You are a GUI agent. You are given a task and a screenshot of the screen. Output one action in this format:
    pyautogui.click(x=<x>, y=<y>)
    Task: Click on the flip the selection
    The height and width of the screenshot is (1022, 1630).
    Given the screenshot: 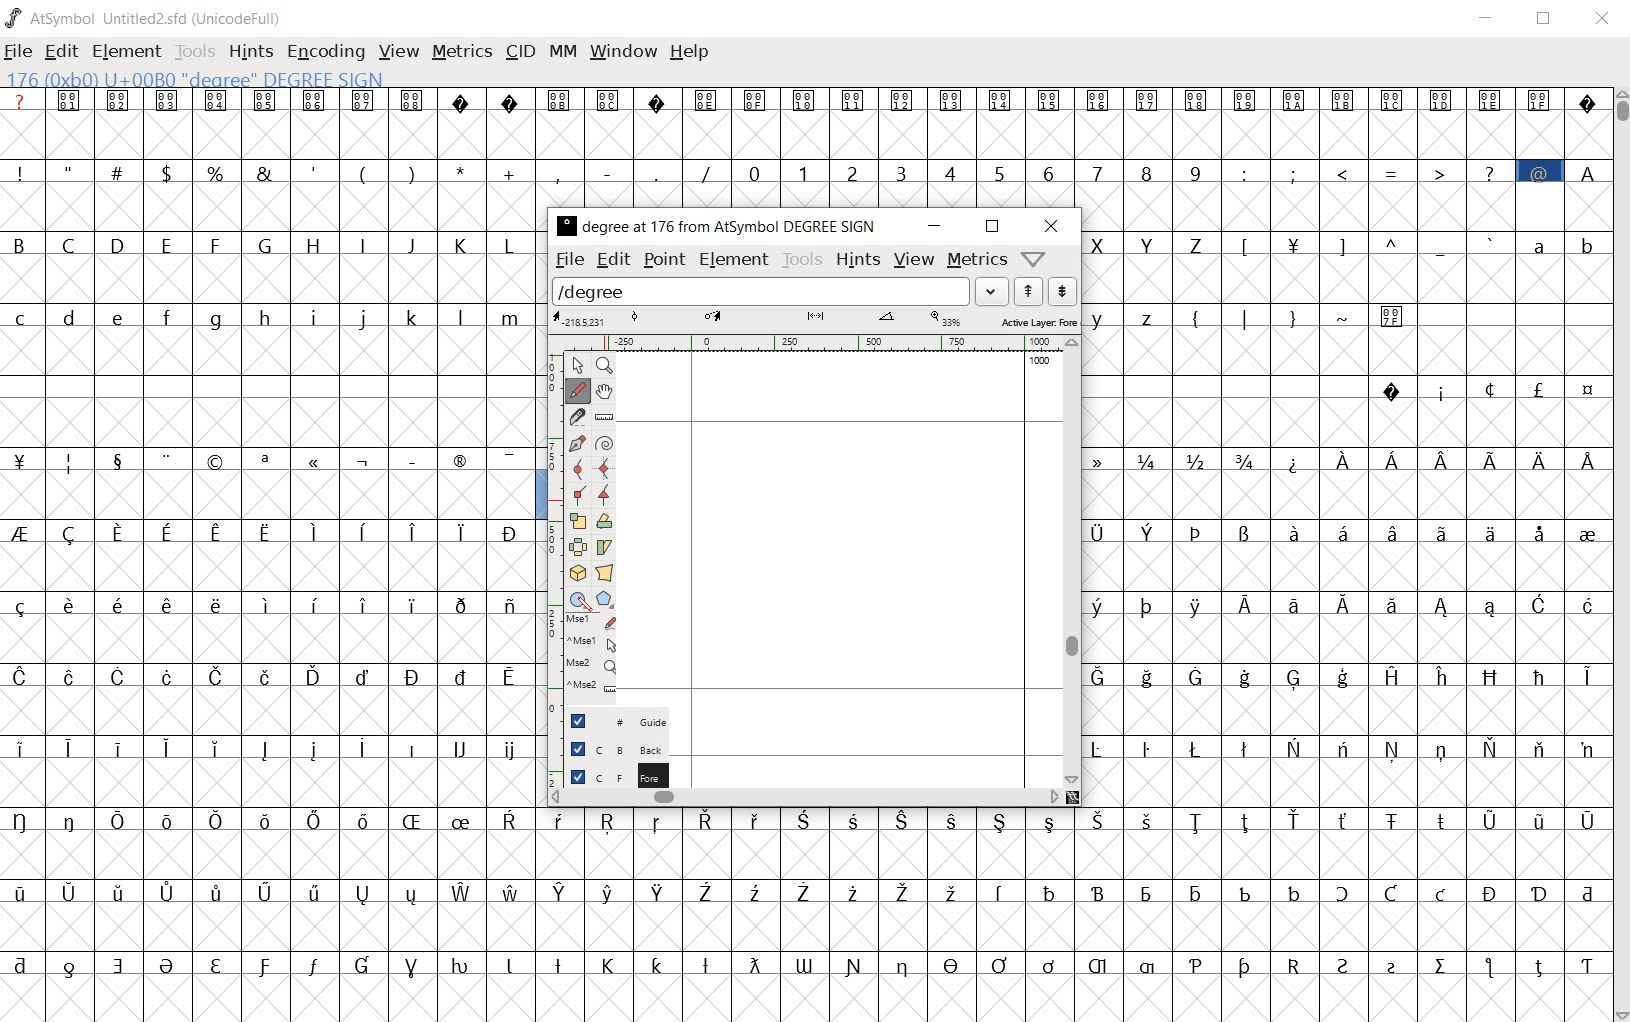 What is the action you would take?
    pyautogui.click(x=575, y=547)
    